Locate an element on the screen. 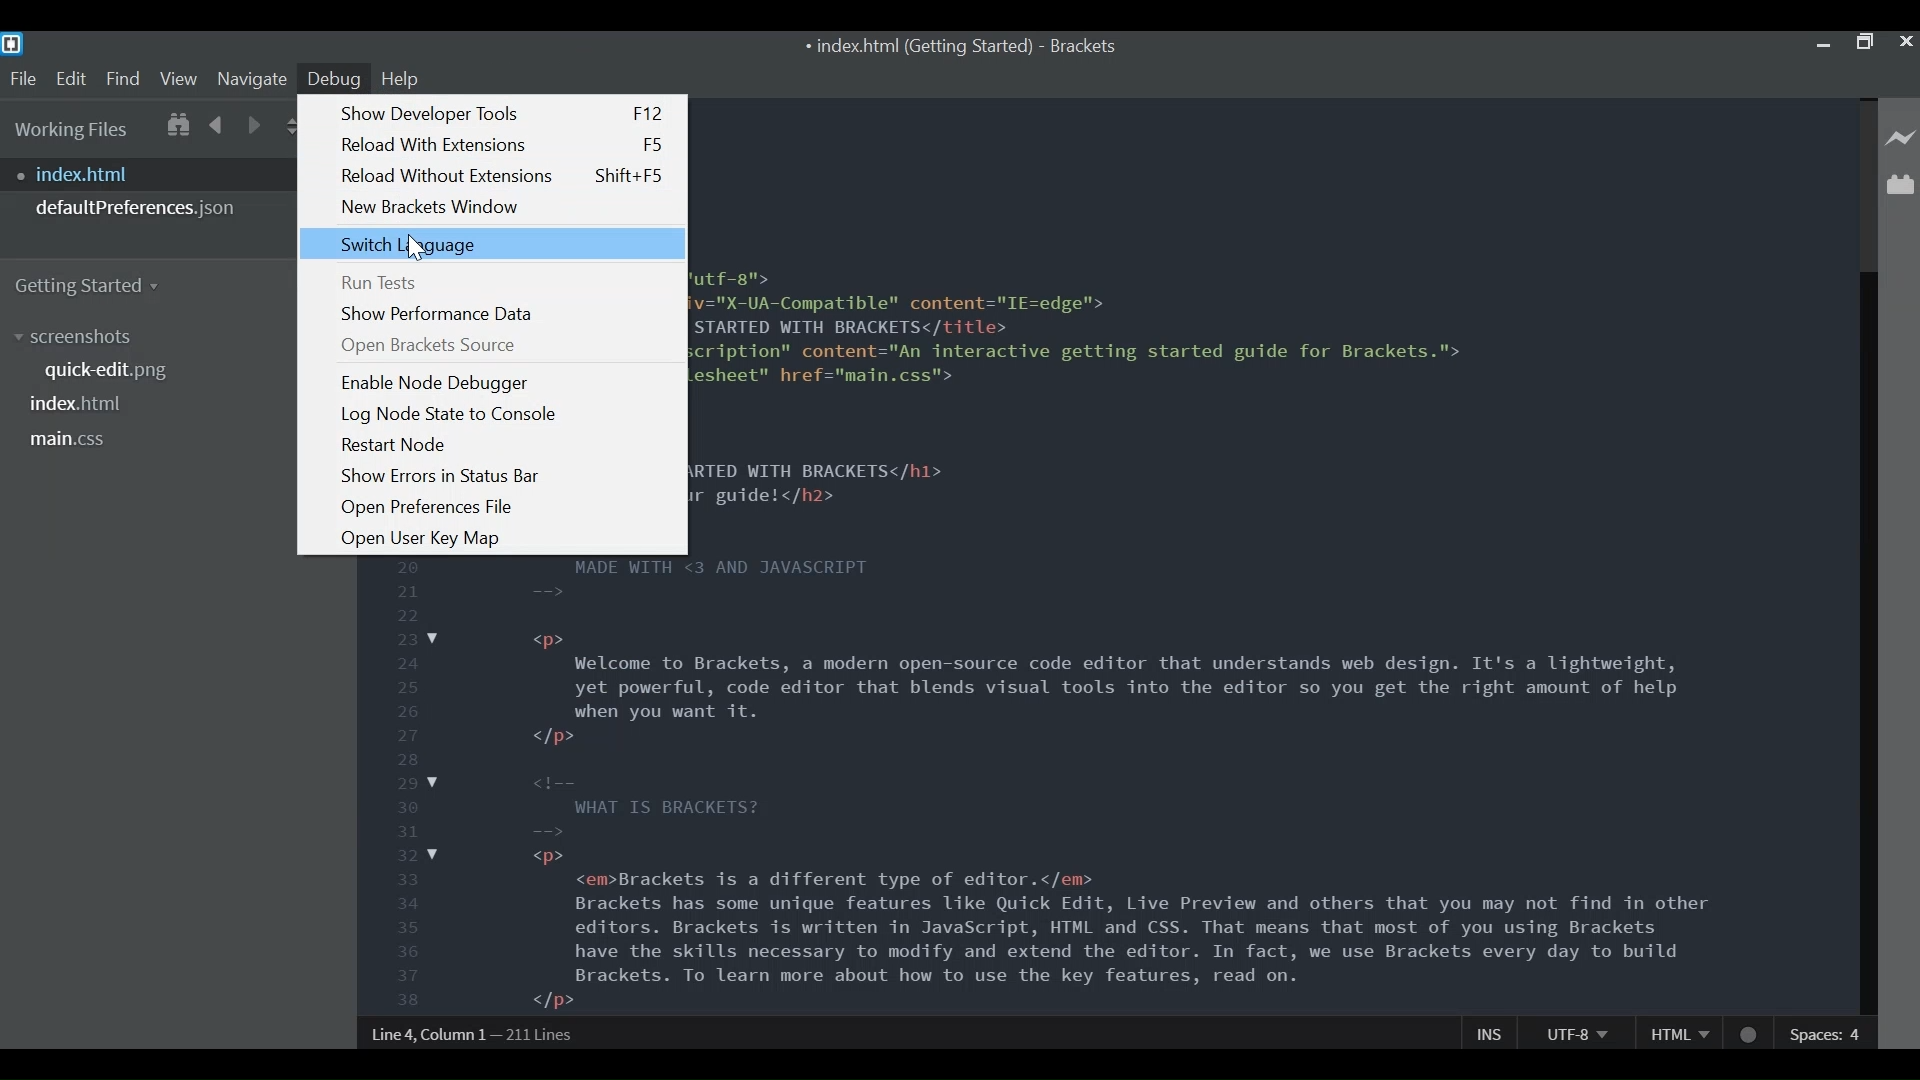 Image resolution: width=1920 pixels, height=1080 pixels. defaultPreferences.json is located at coordinates (136, 208).